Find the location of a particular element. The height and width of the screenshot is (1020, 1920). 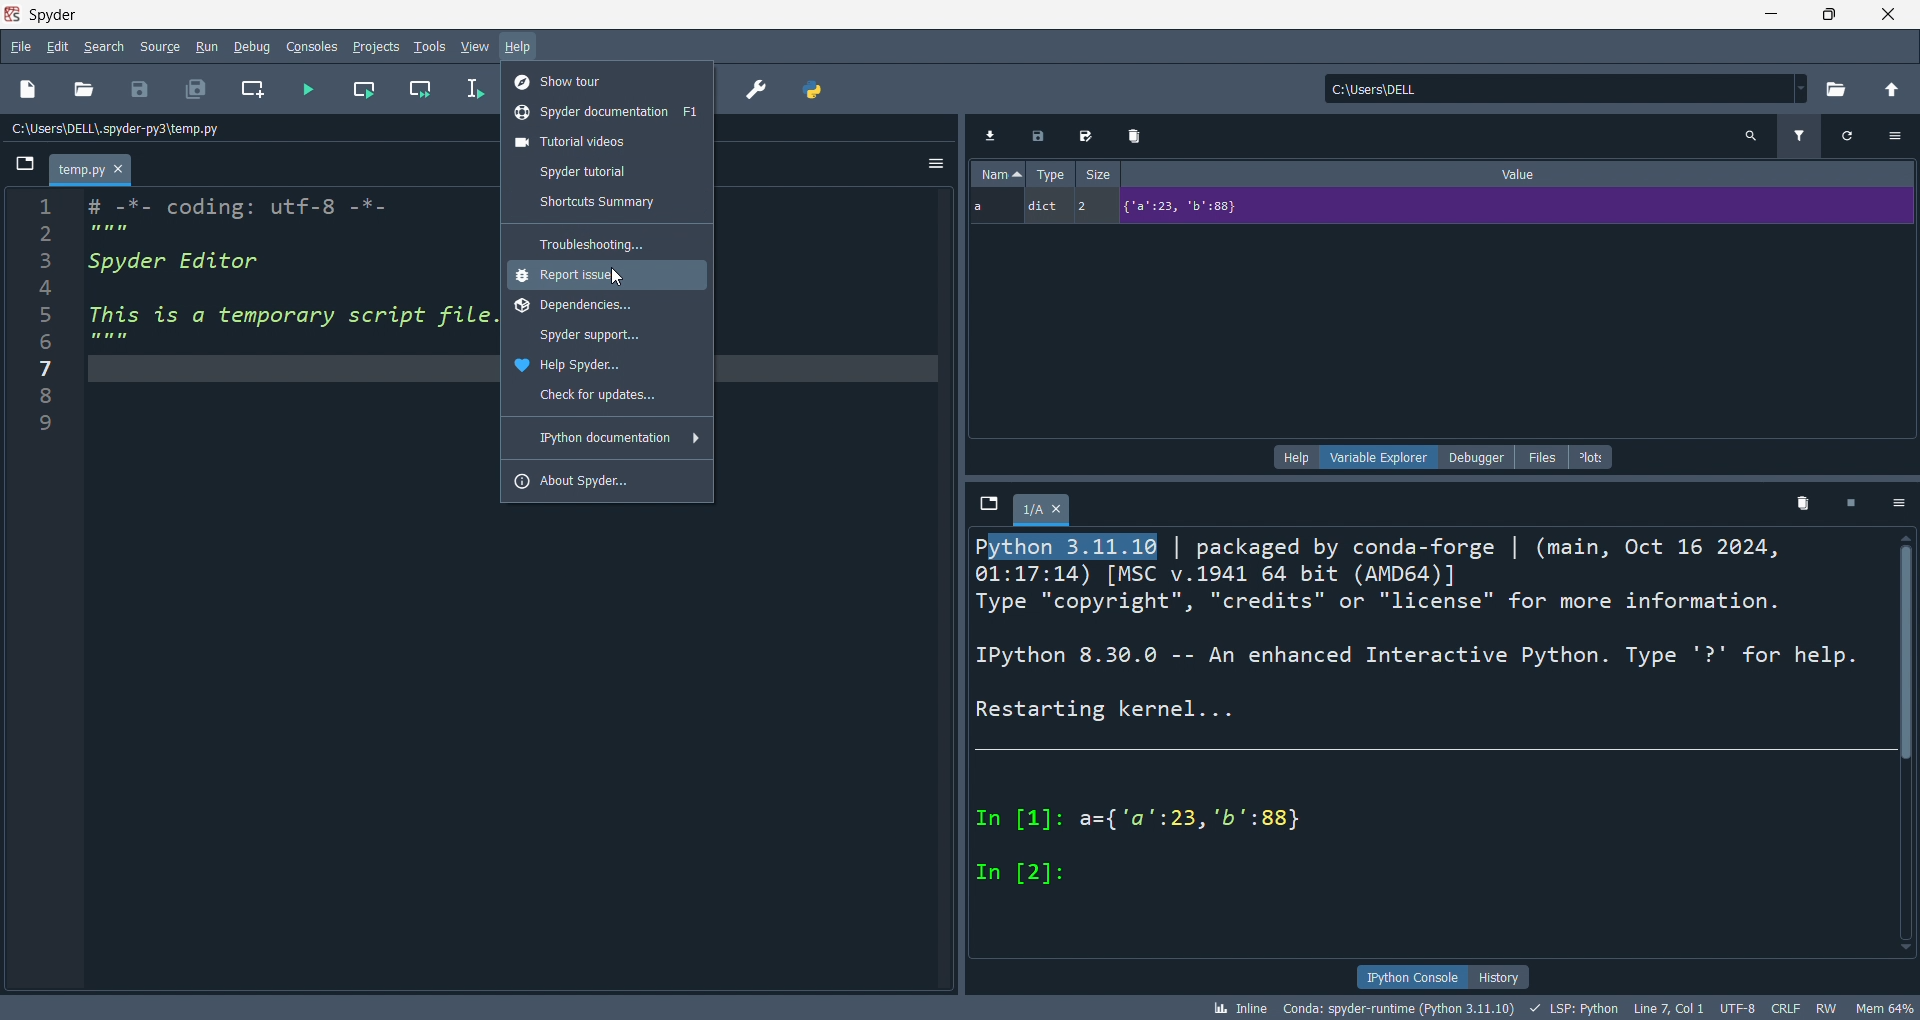

Settings is located at coordinates (1896, 135).